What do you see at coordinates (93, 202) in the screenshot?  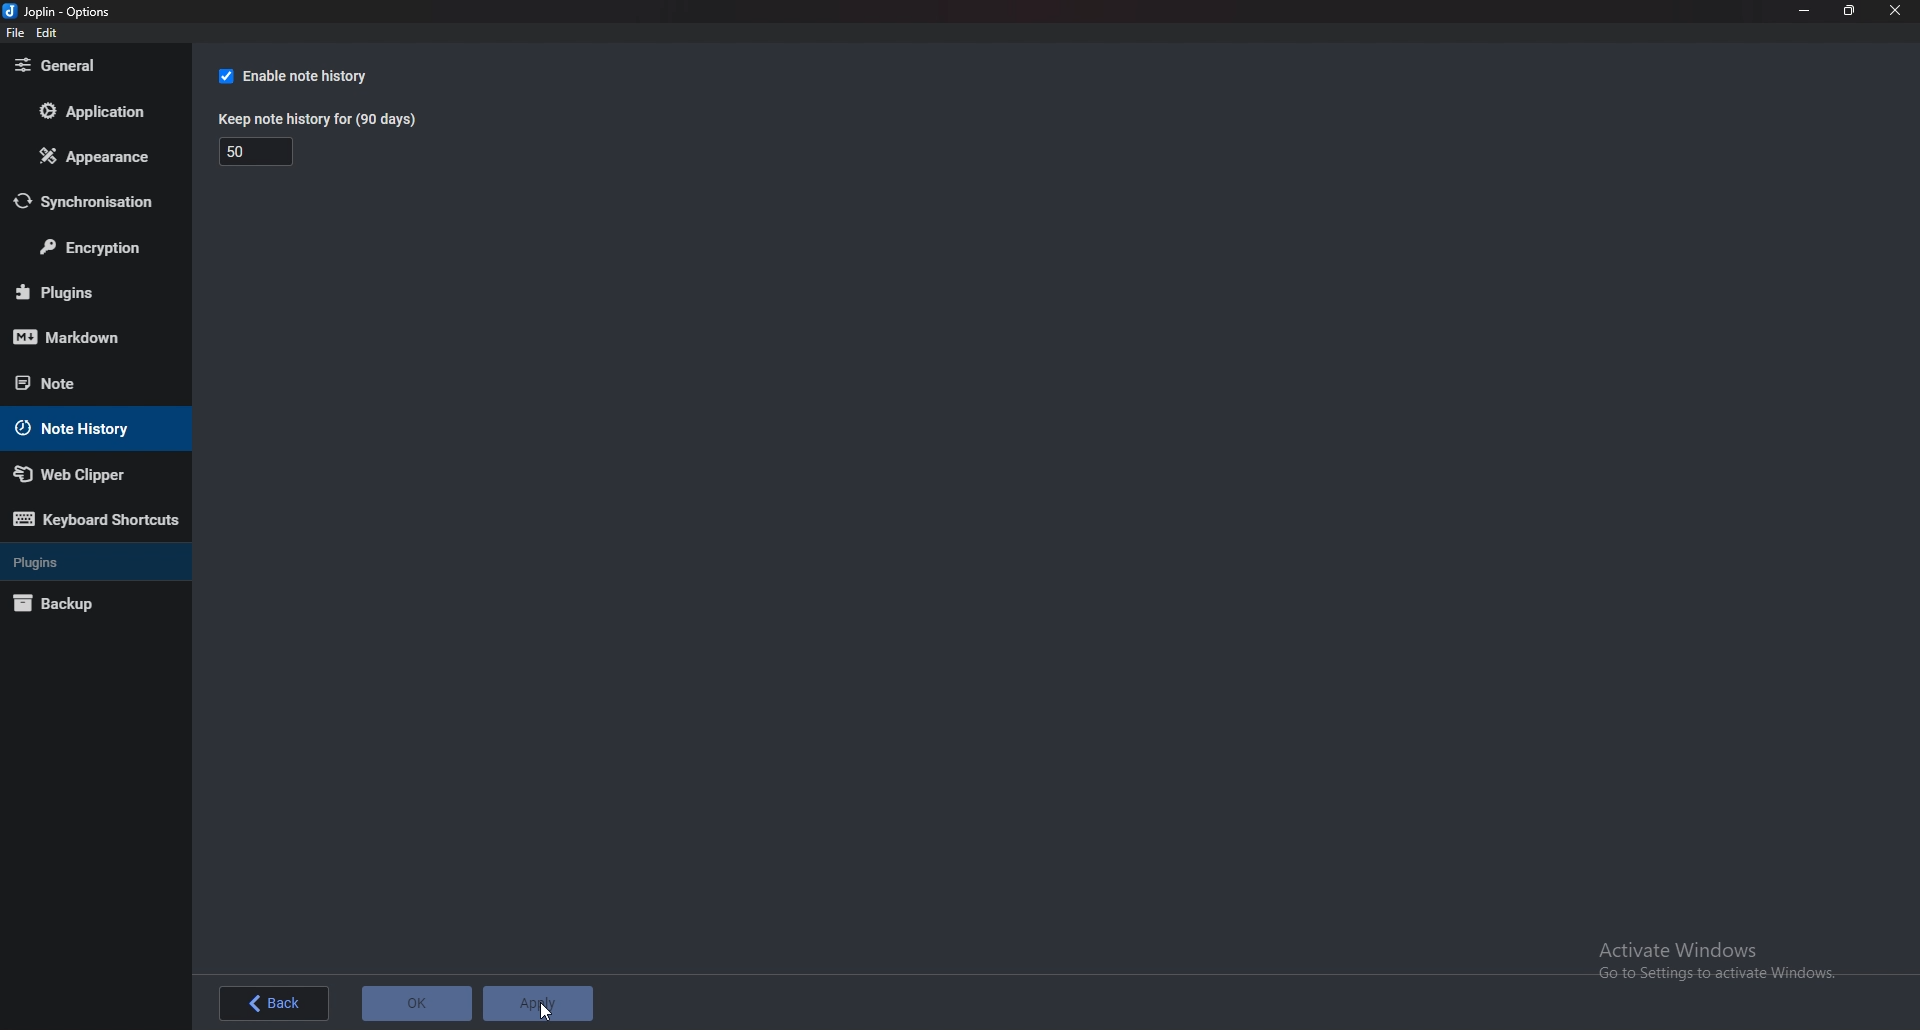 I see `Synchronization` at bounding box center [93, 202].